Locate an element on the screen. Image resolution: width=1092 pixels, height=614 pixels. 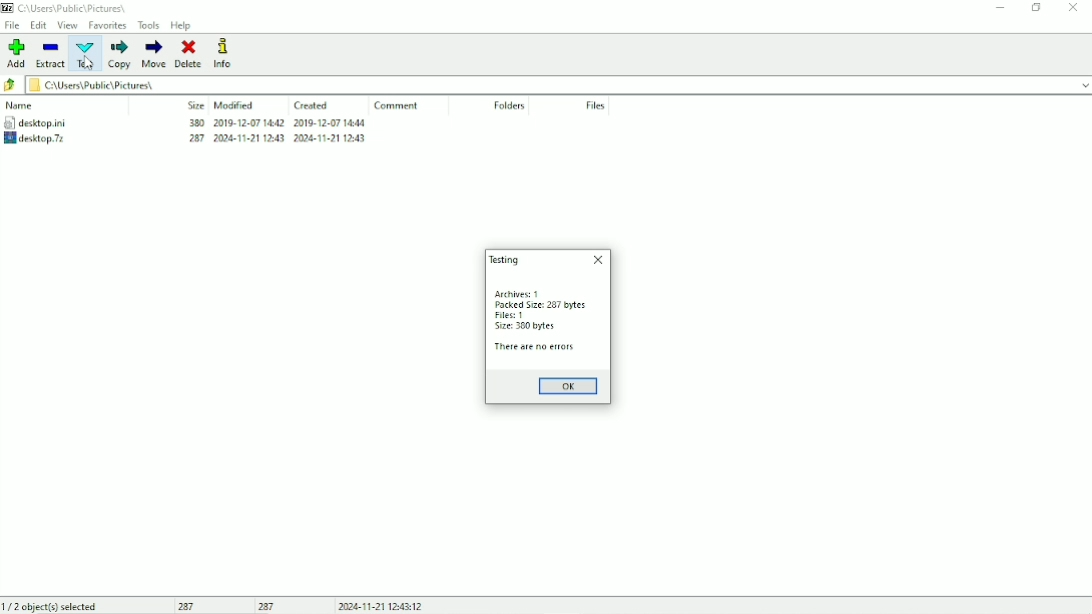
300 bytes is located at coordinates (533, 327).